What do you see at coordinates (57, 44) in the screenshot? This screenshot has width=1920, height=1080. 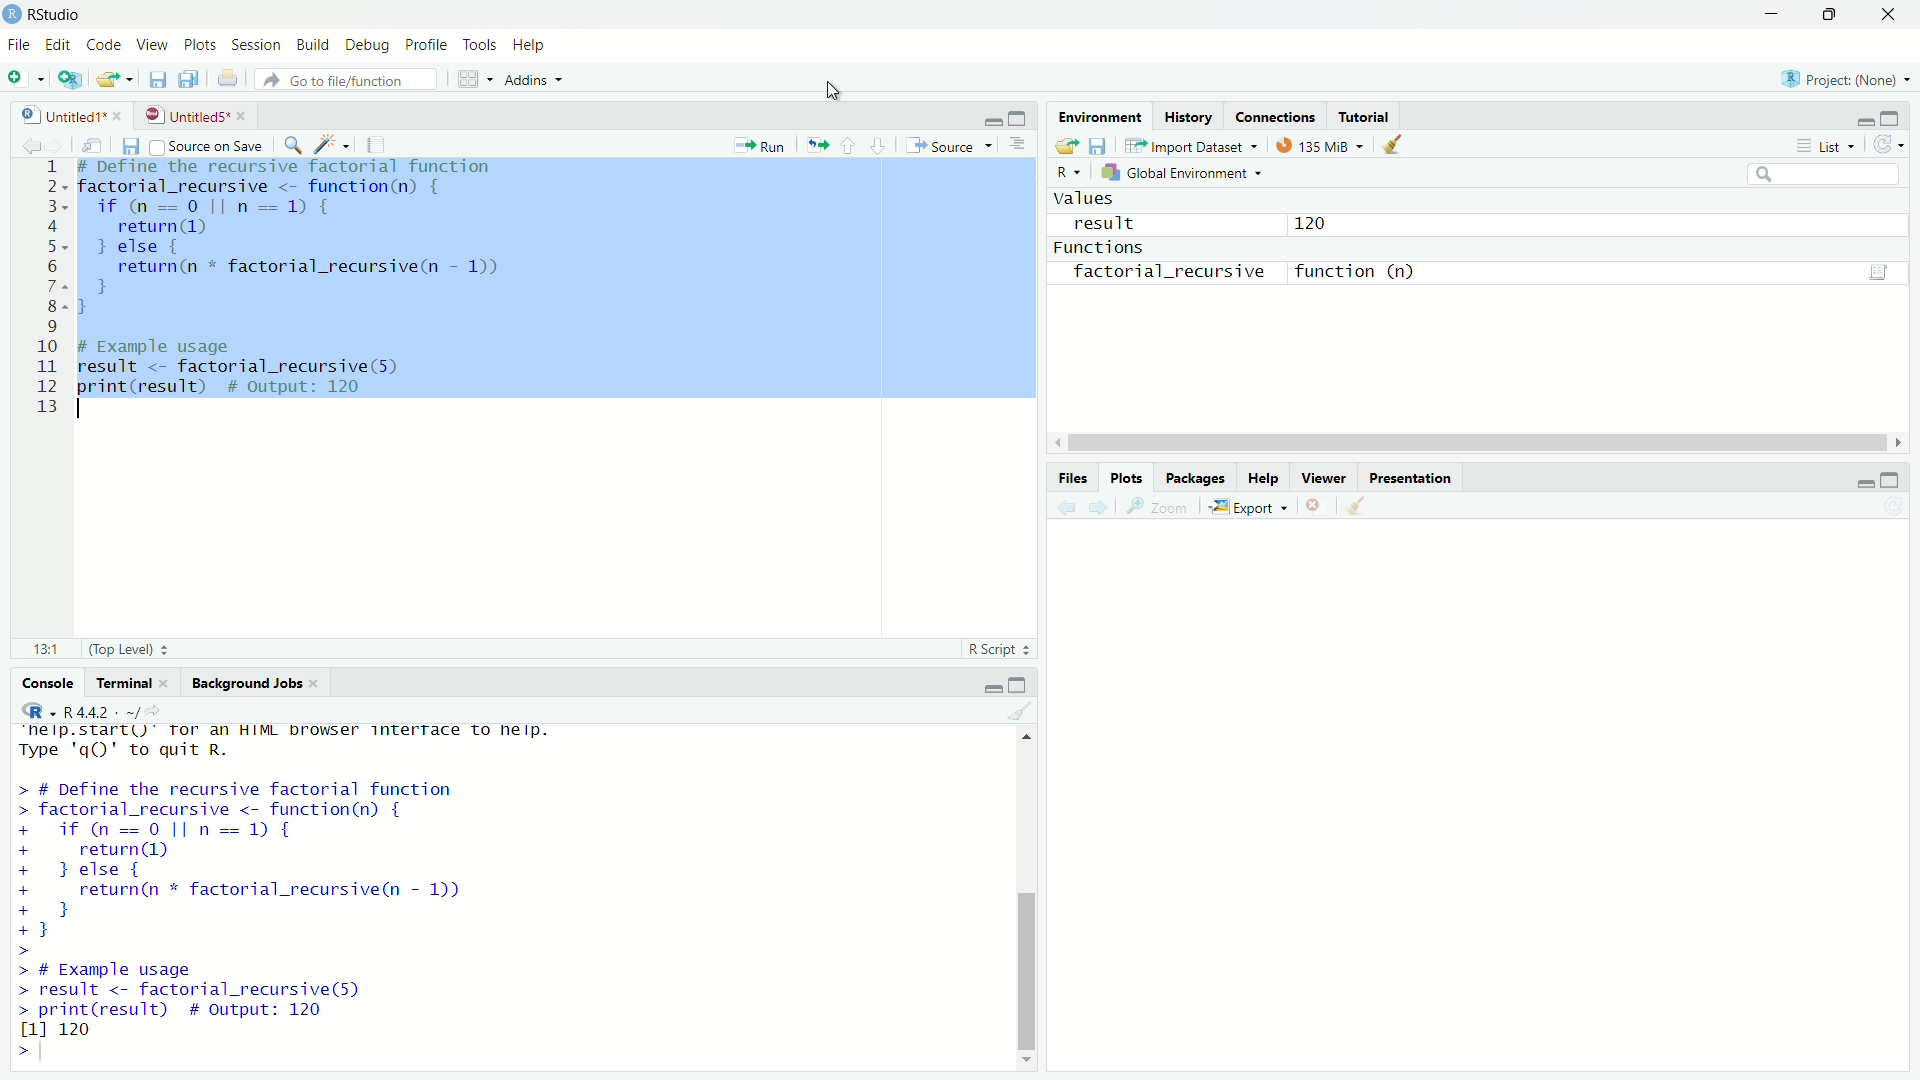 I see `Edit` at bounding box center [57, 44].